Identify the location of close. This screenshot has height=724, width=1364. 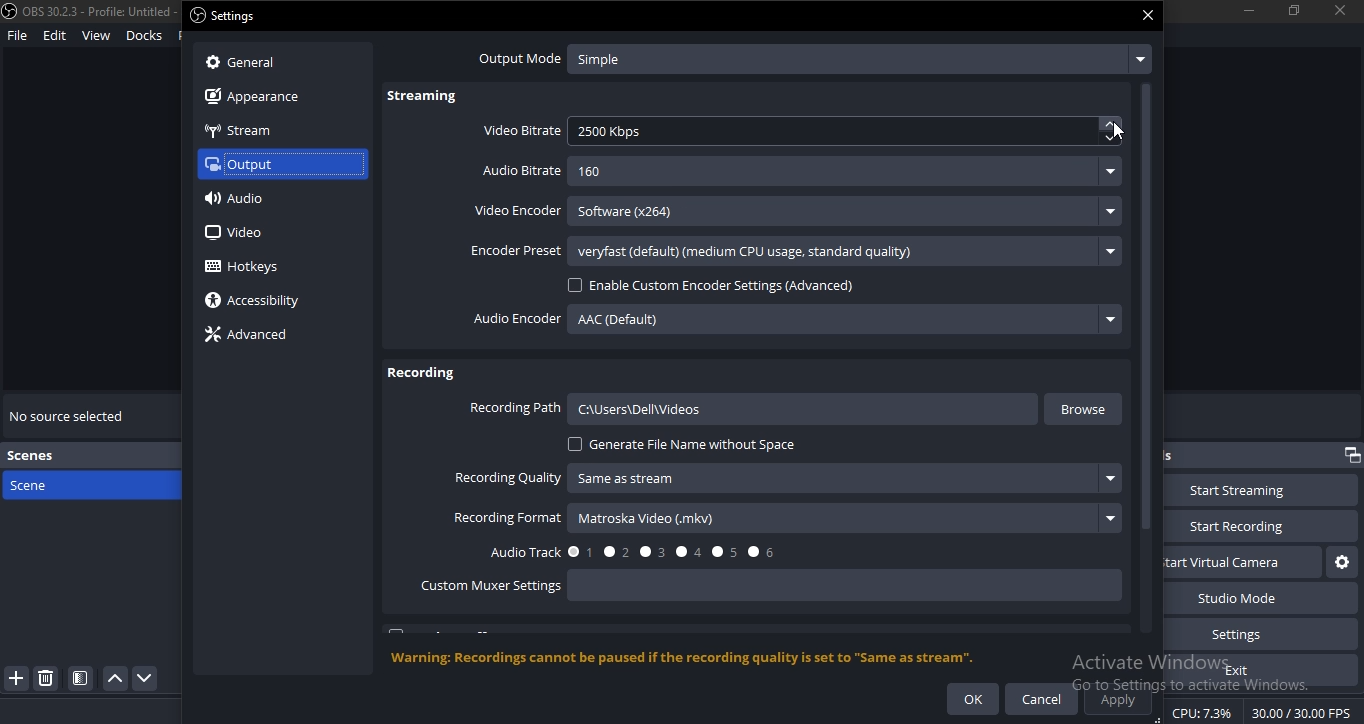
(1341, 11).